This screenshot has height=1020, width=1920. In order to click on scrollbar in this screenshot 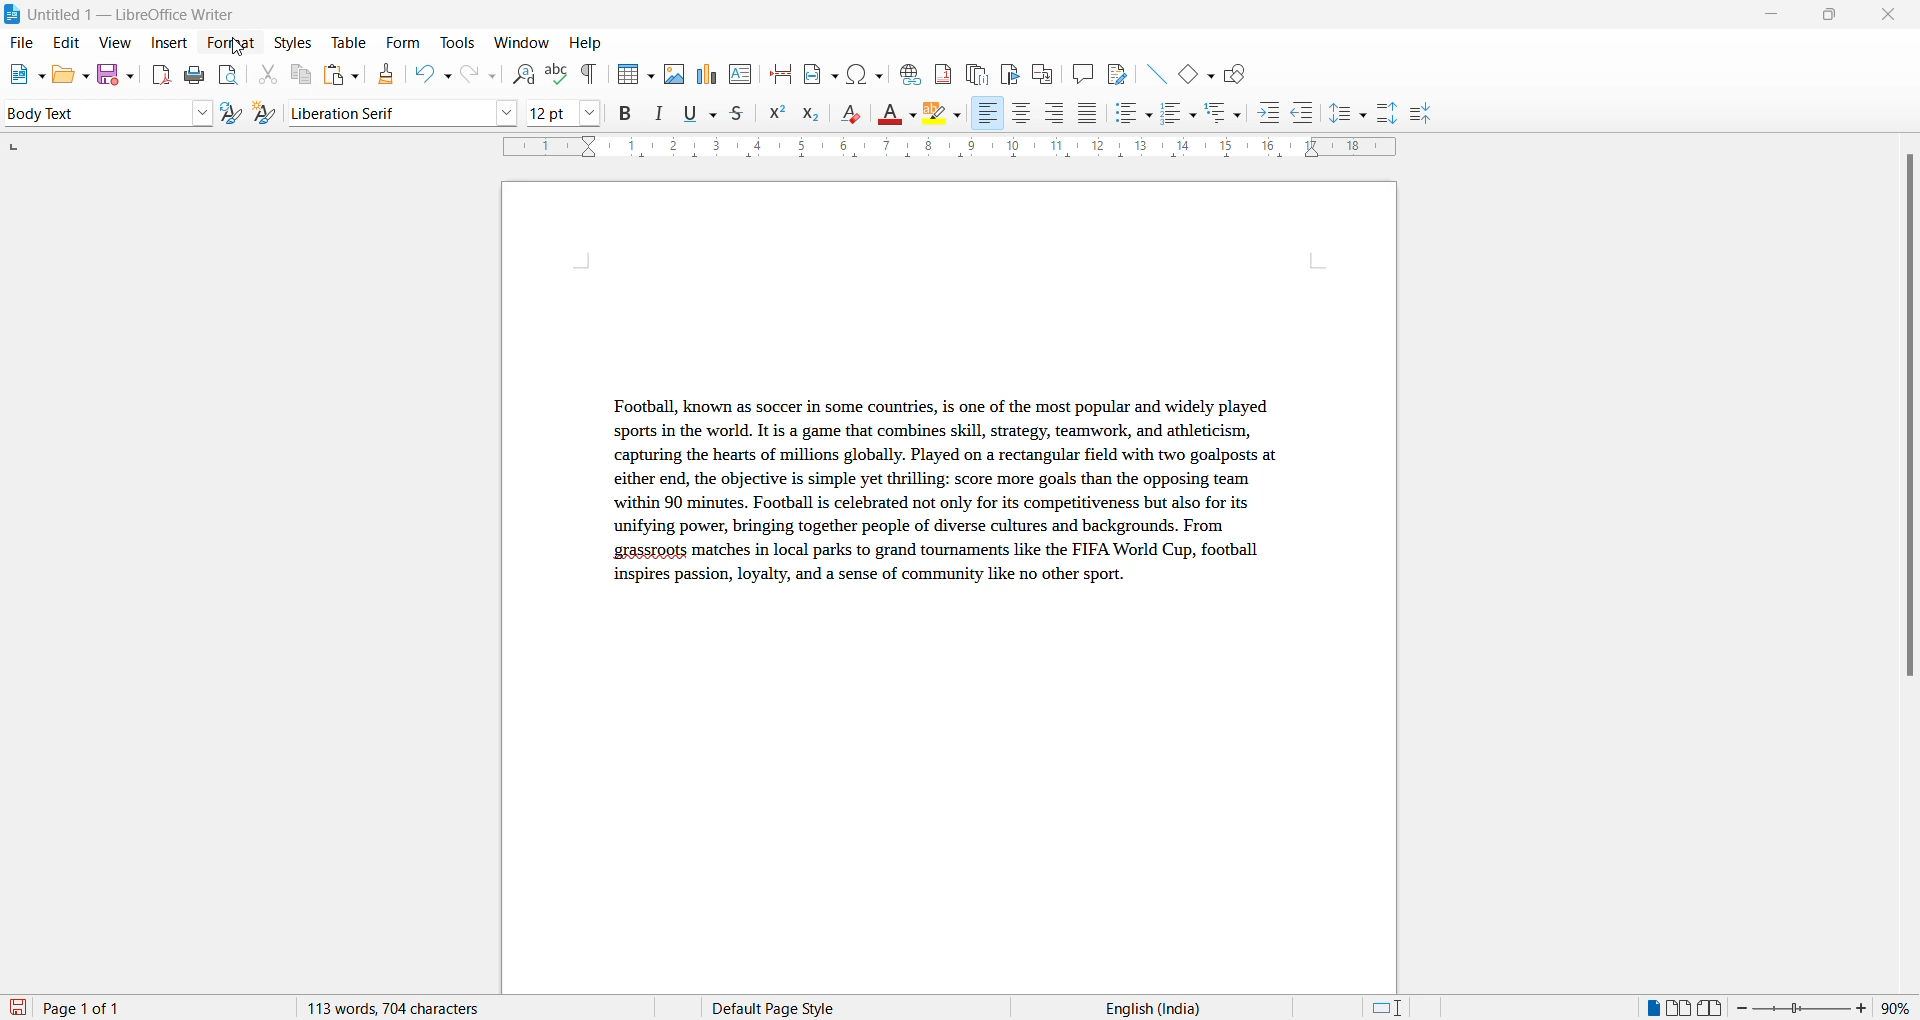, I will do `click(1908, 425)`.